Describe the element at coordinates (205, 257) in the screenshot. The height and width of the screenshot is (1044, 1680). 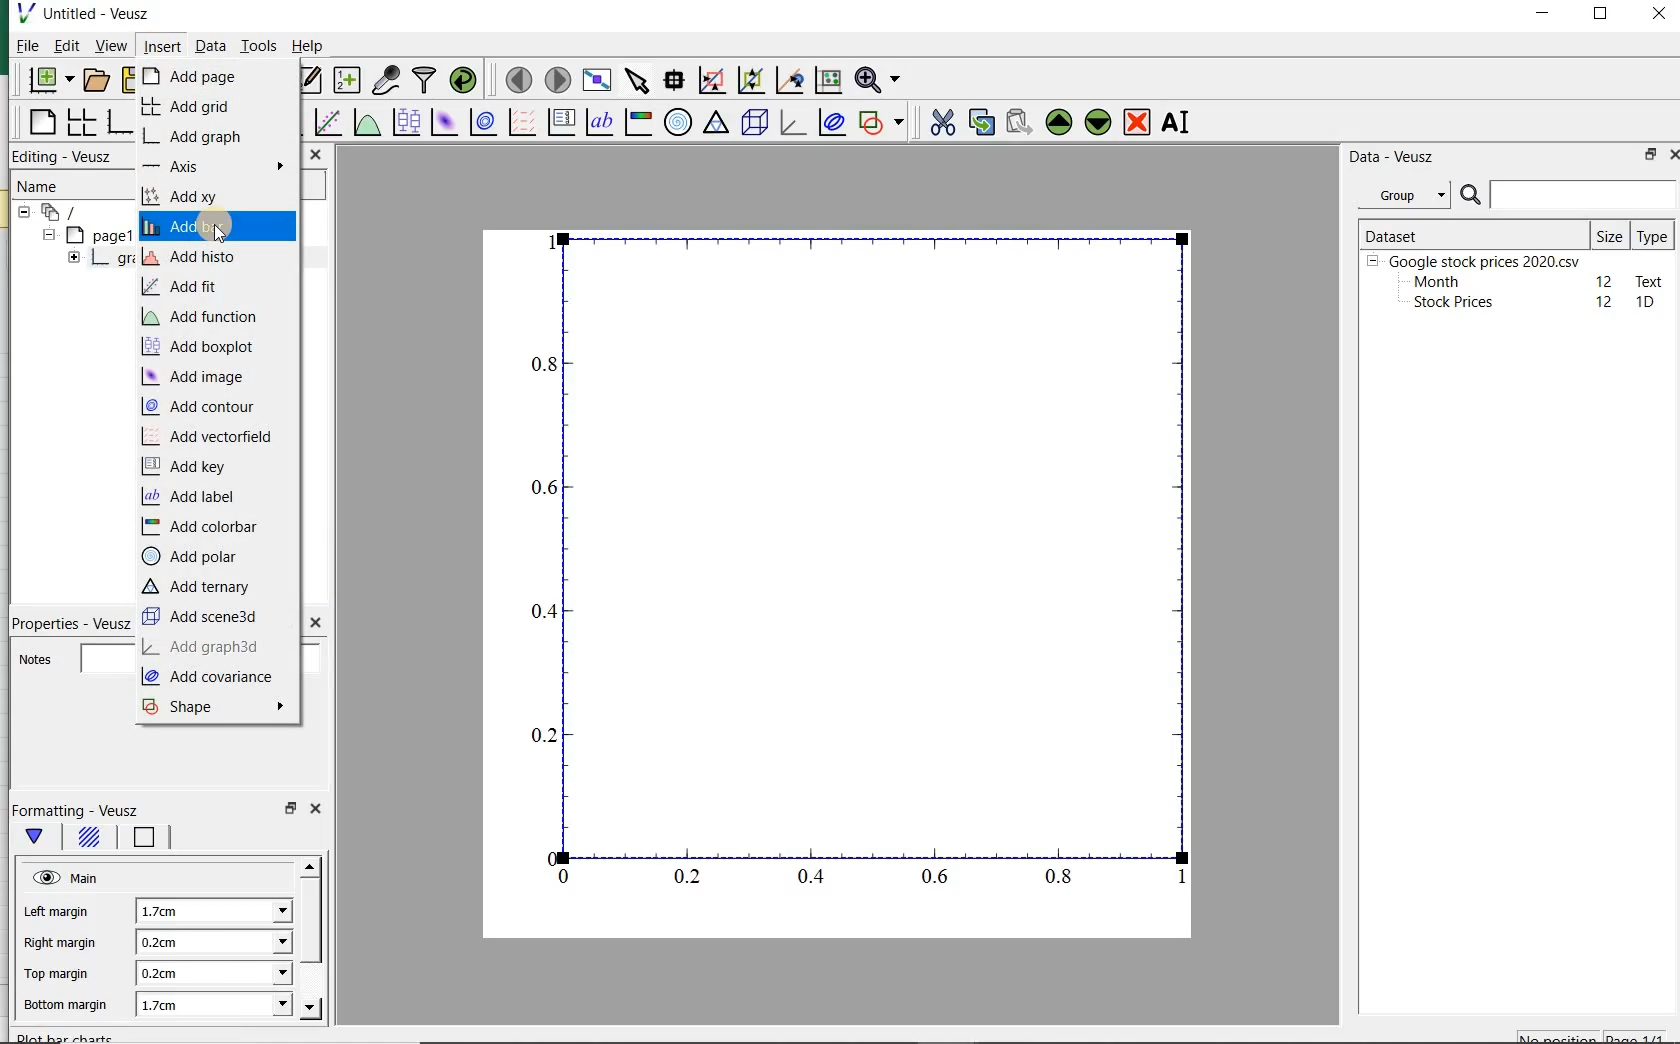
I see `add histo` at that location.